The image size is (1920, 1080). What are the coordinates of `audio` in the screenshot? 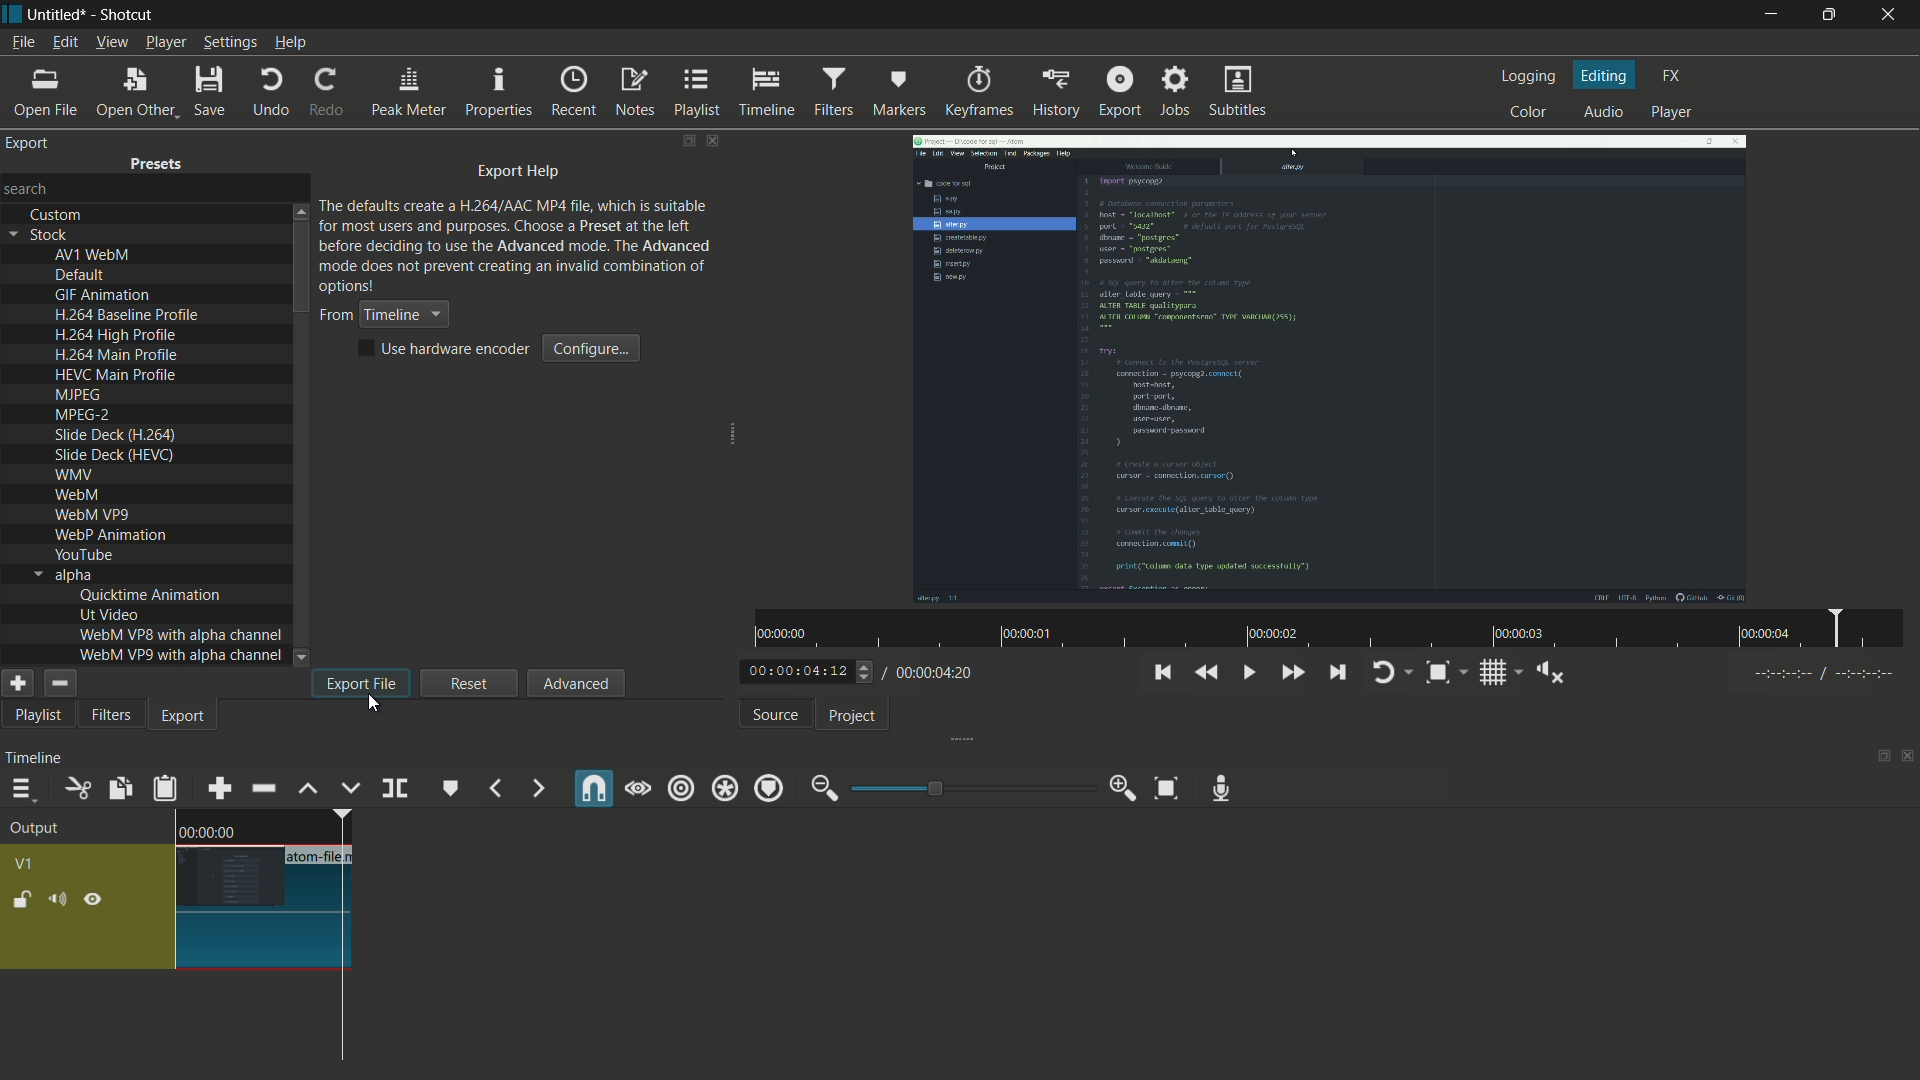 It's located at (1604, 112).